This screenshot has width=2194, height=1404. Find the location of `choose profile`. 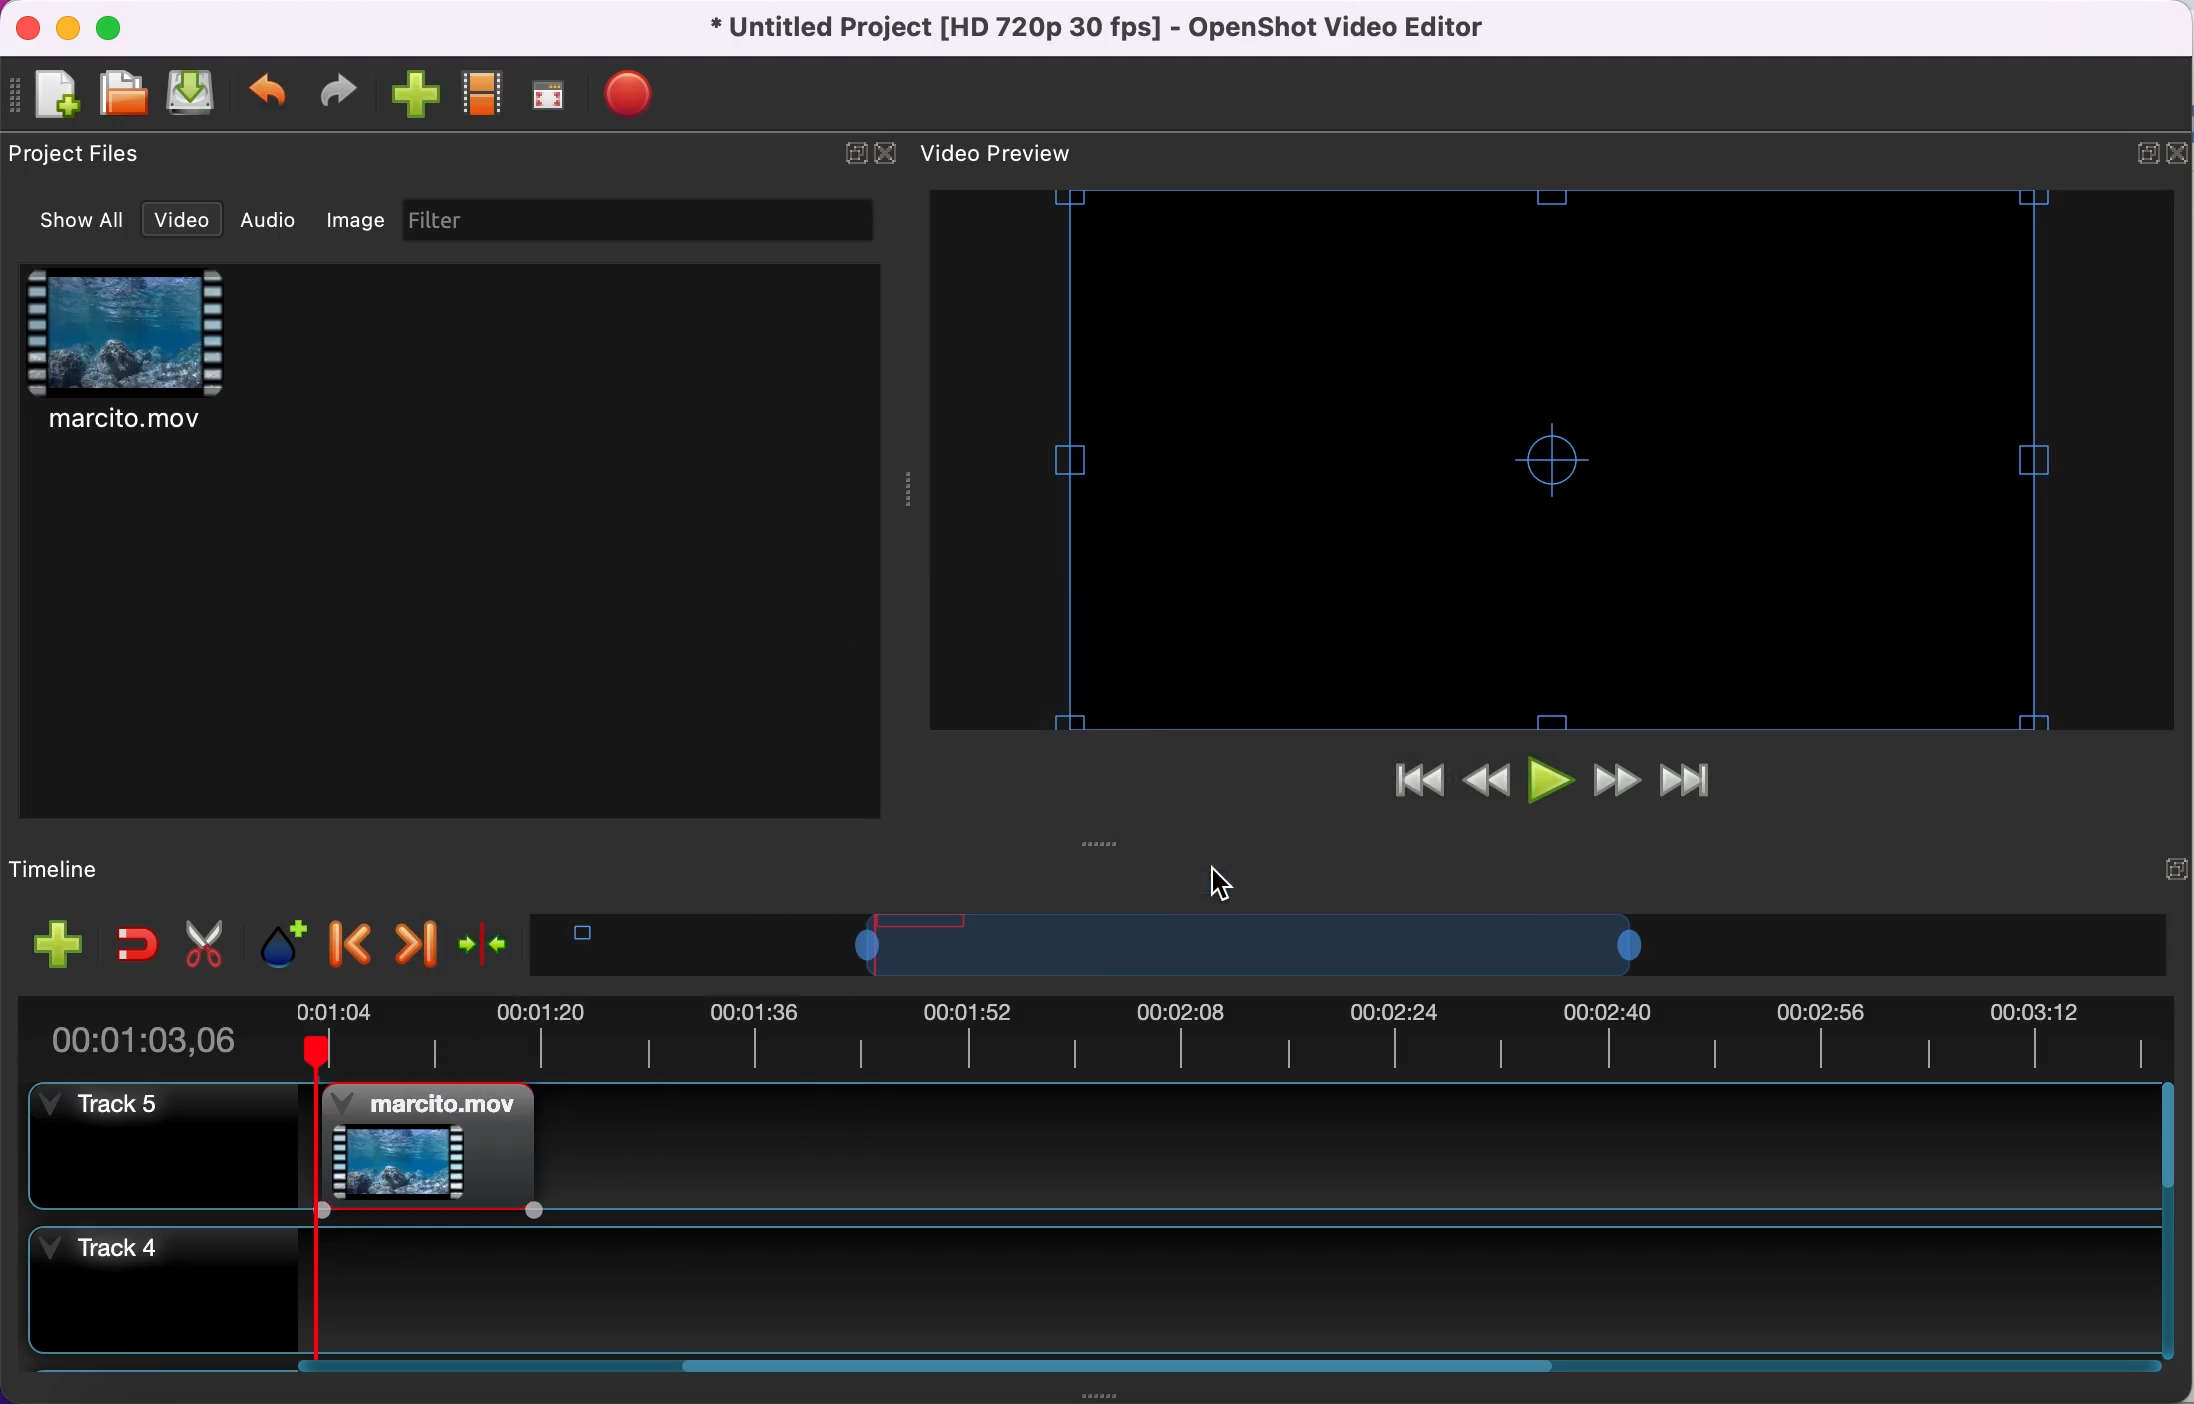

choose profile is located at coordinates (483, 96).